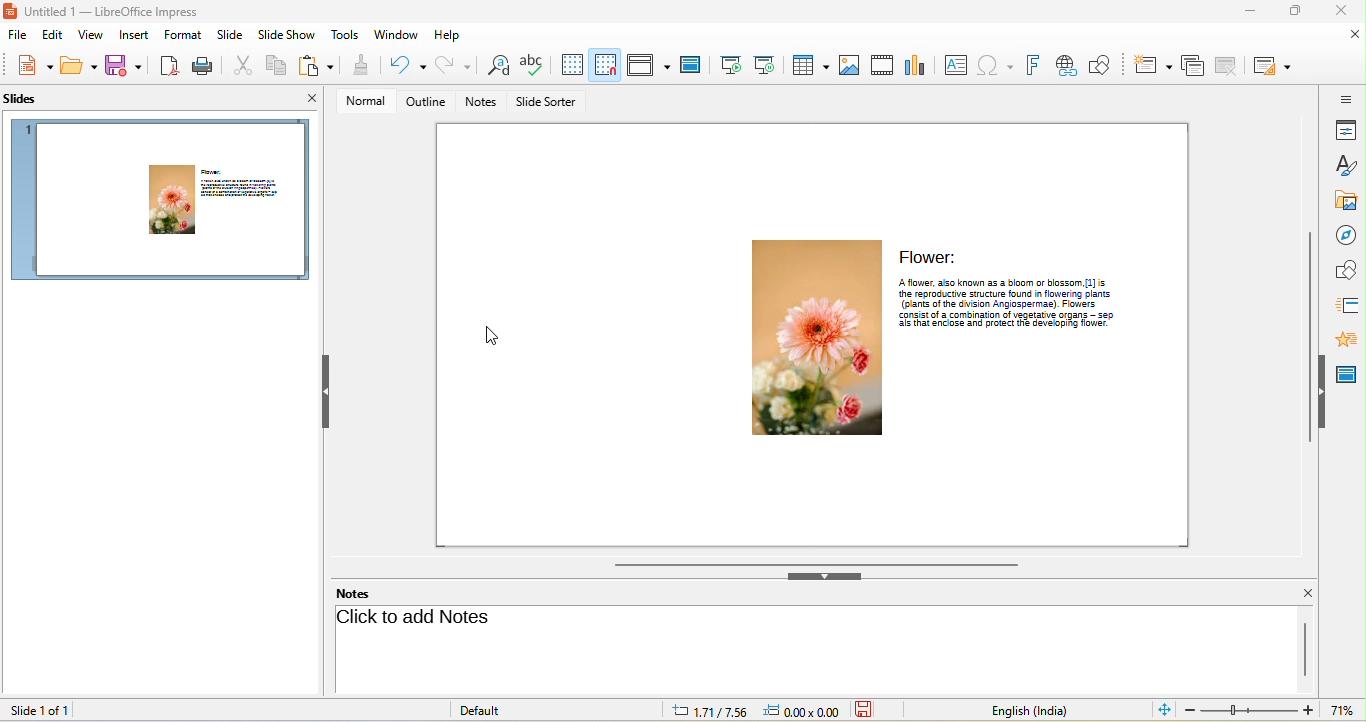  I want to click on normal, so click(363, 102).